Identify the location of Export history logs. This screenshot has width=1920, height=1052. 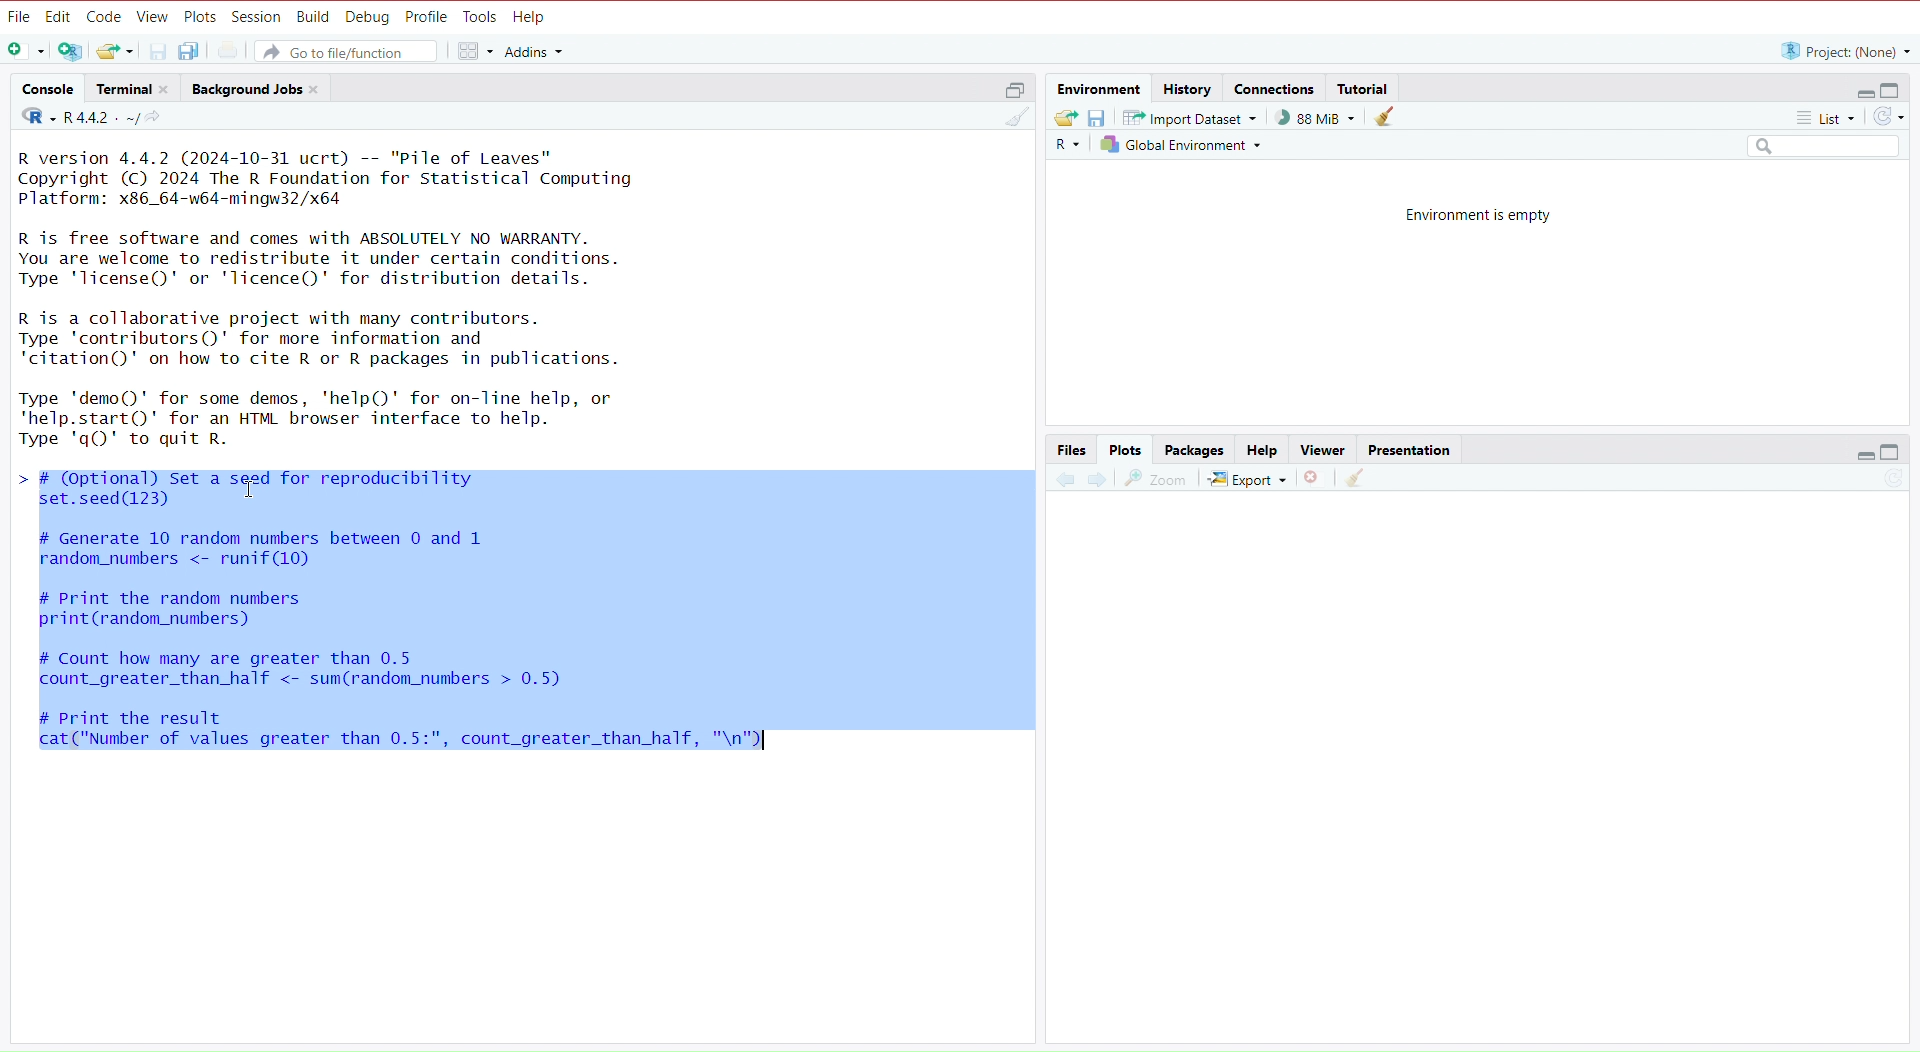
(1065, 118).